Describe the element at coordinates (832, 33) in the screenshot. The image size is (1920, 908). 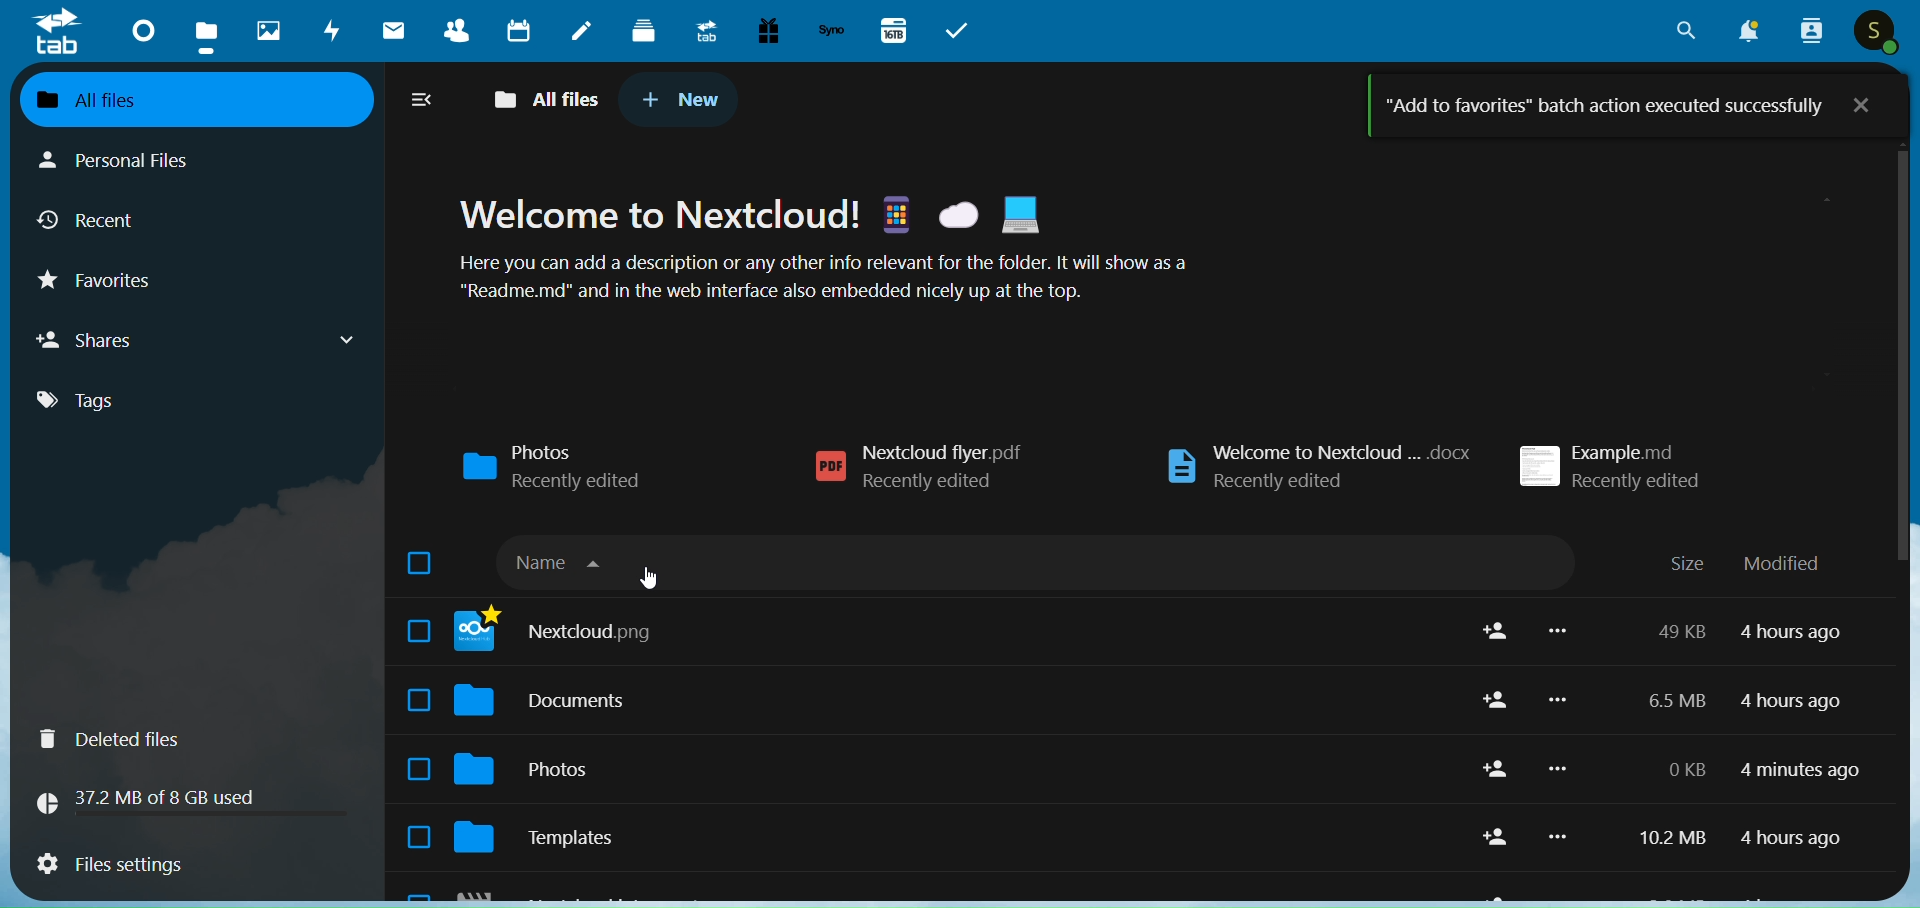
I see `synology` at that location.